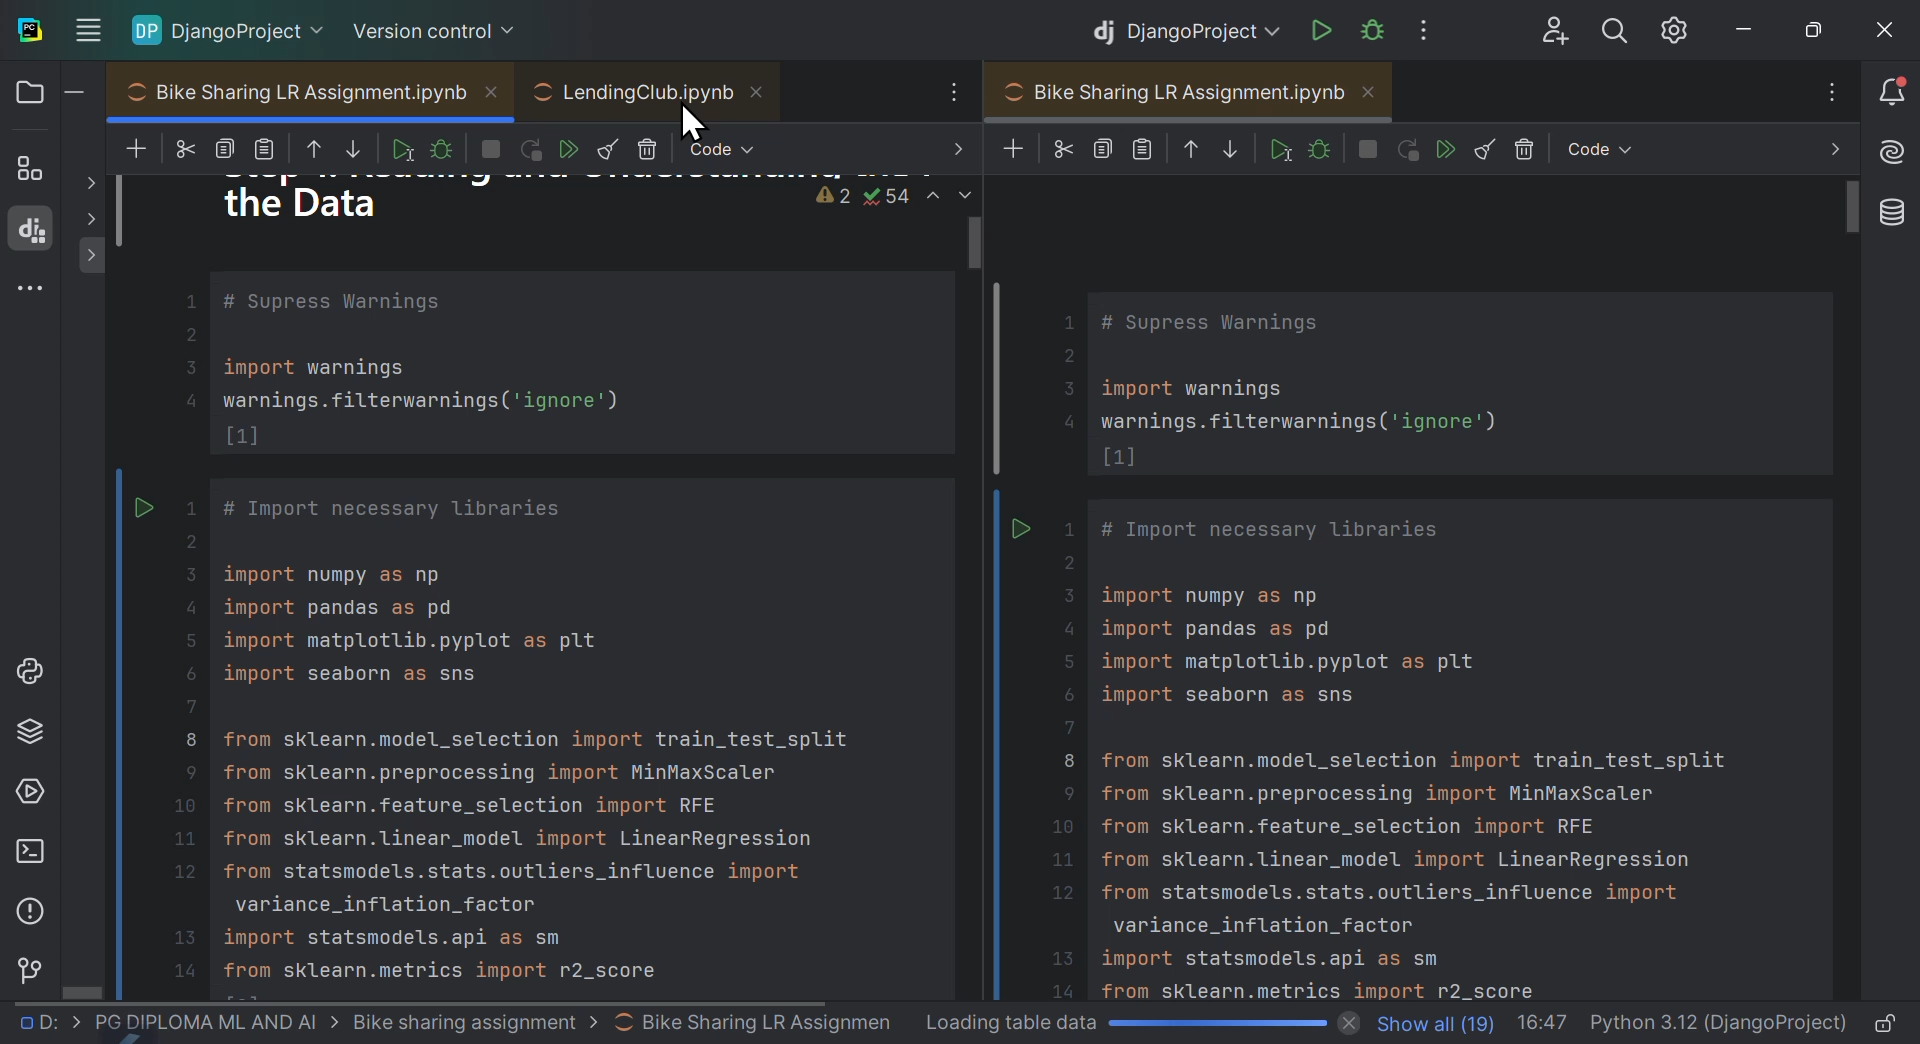  I want to click on Code, so click(549, 606).